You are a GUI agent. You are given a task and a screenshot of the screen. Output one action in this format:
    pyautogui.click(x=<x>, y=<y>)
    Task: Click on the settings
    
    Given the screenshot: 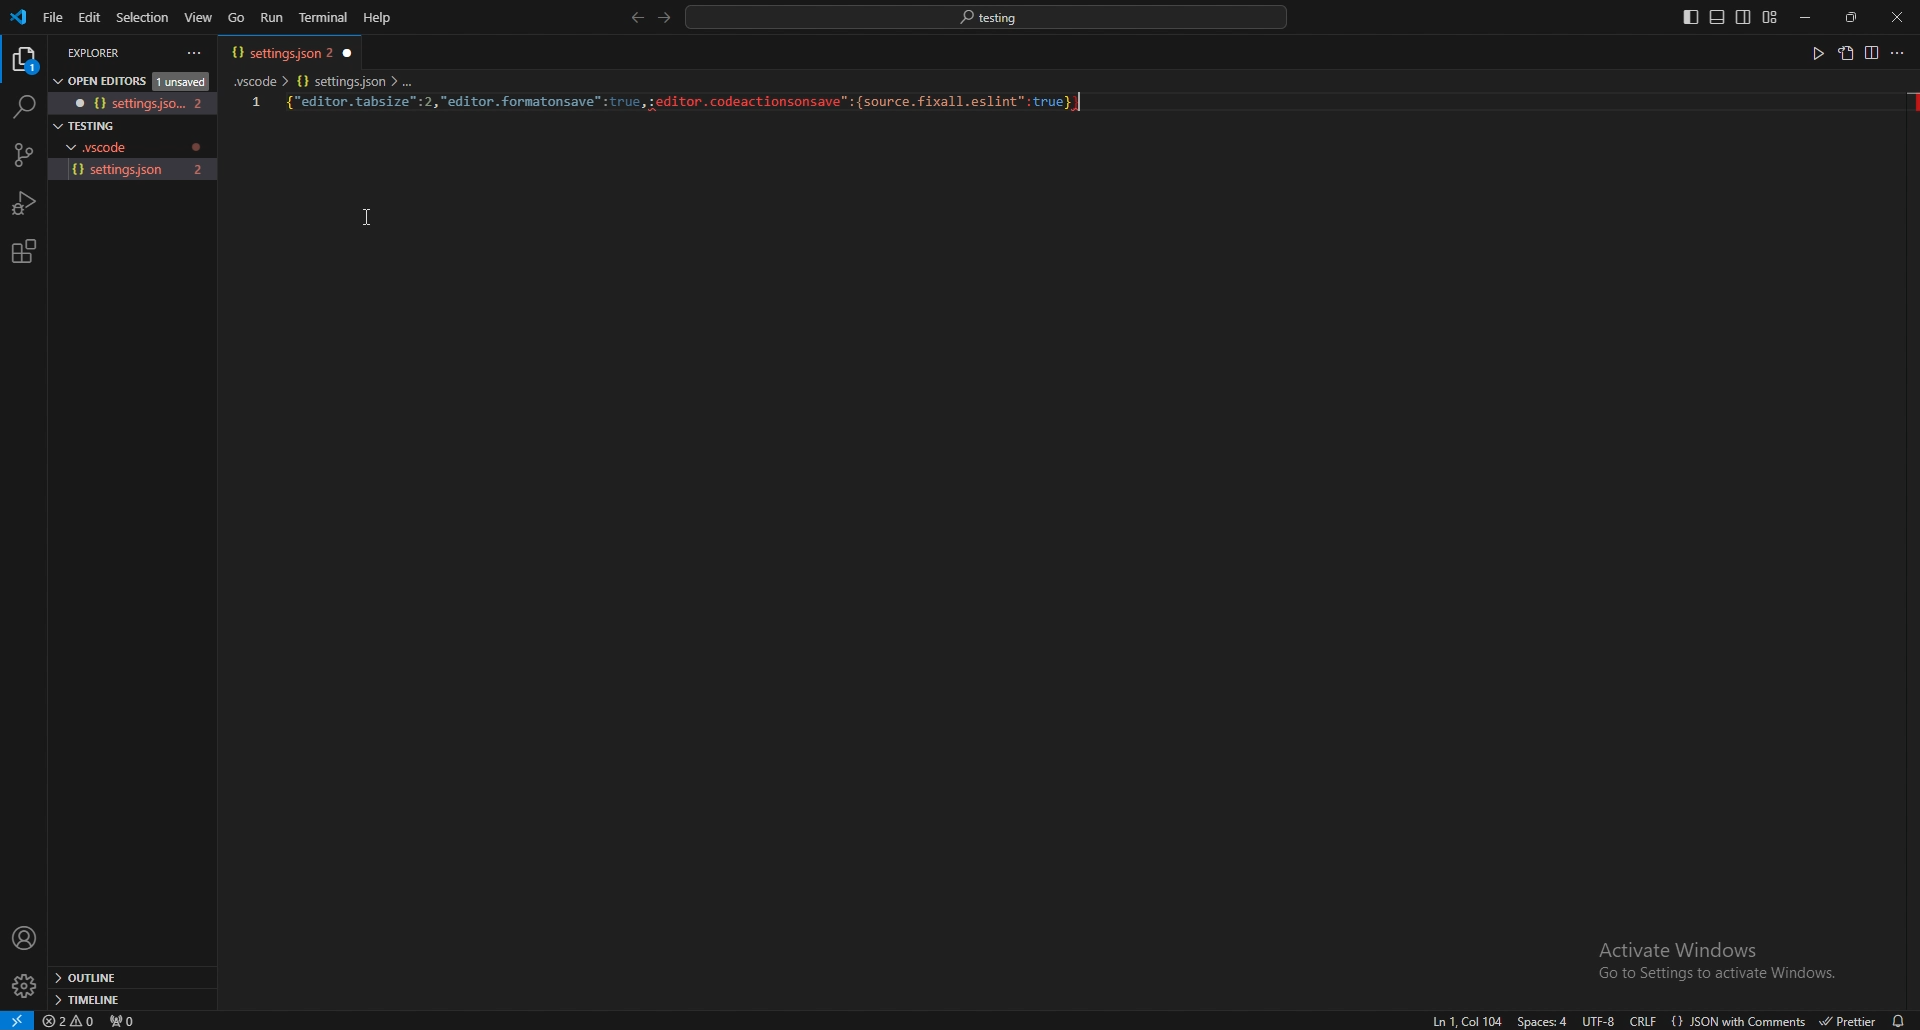 What is the action you would take?
    pyautogui.click(x=23, y=987)
    